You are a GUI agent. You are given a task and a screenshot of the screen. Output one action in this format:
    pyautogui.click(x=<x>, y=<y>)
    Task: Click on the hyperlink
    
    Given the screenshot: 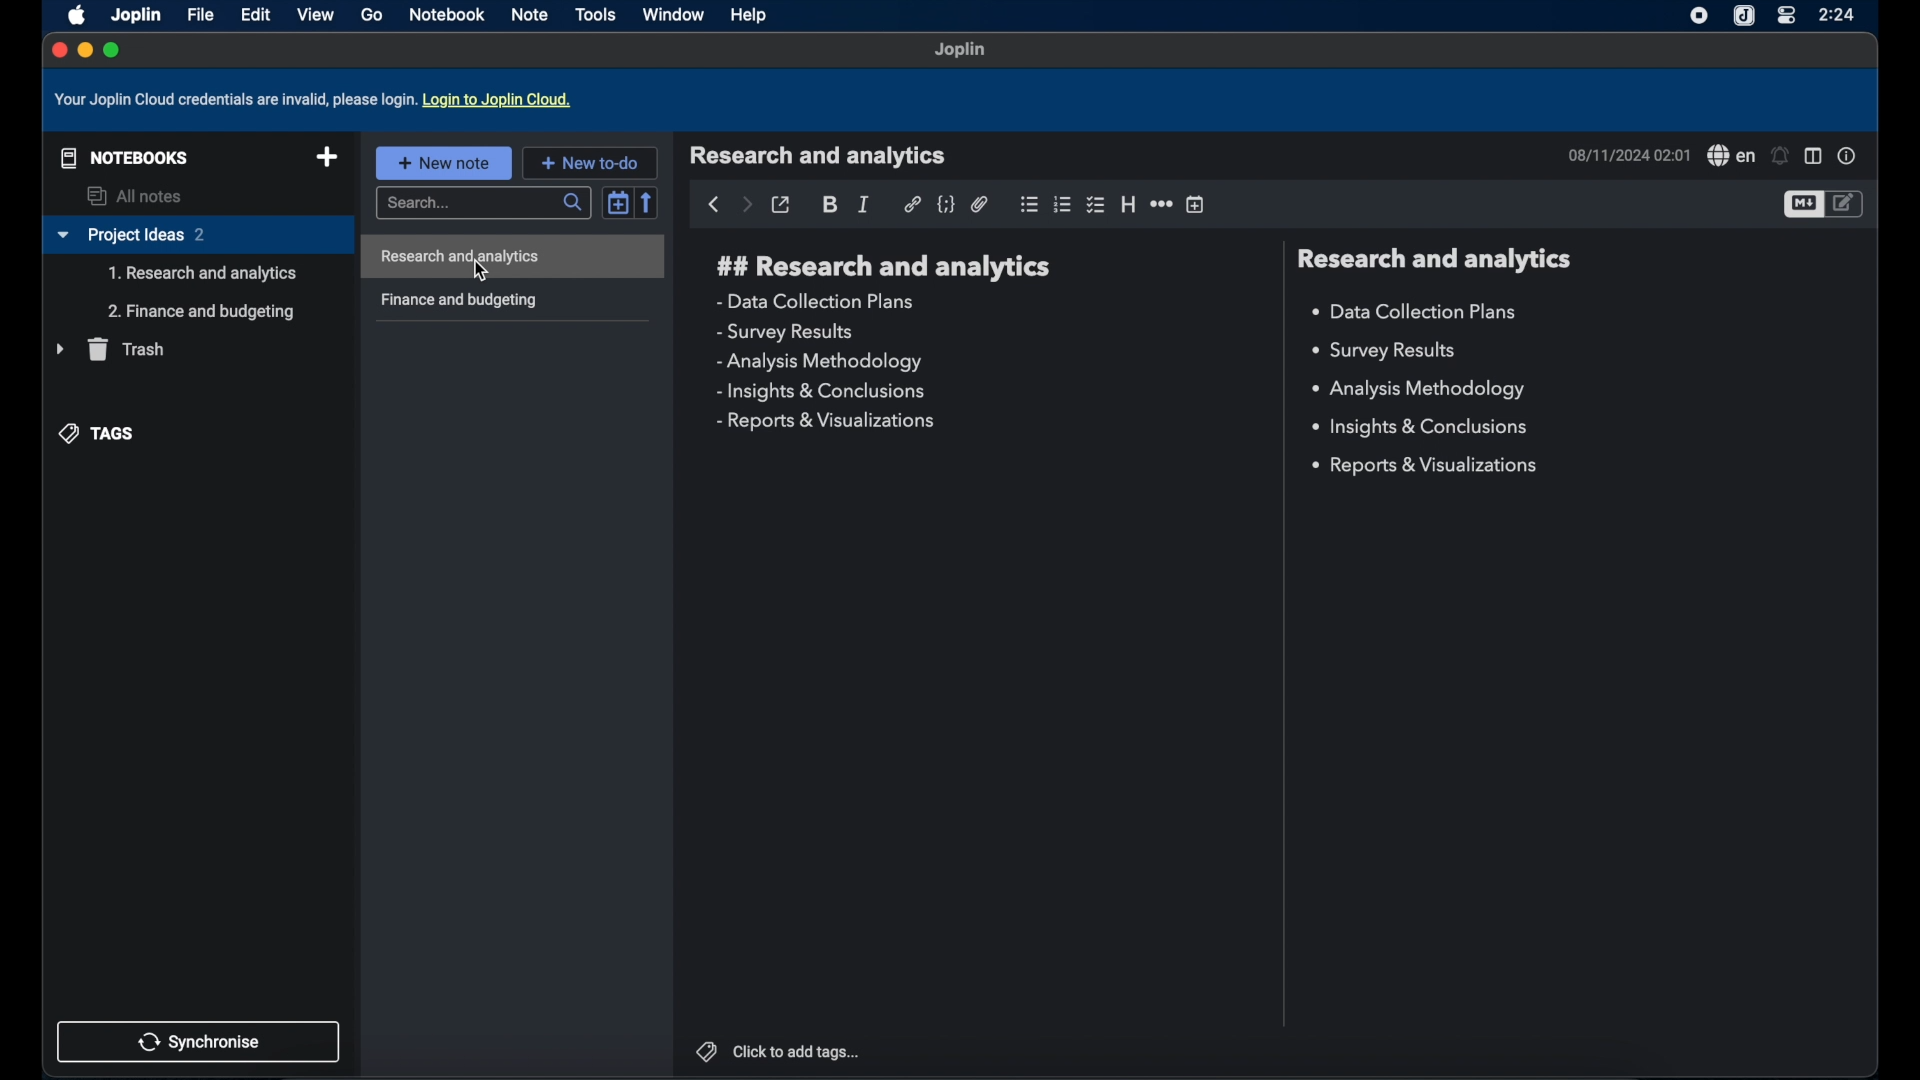 What is the action you would take?
    pyautogui.click(x=912, y=204)
    